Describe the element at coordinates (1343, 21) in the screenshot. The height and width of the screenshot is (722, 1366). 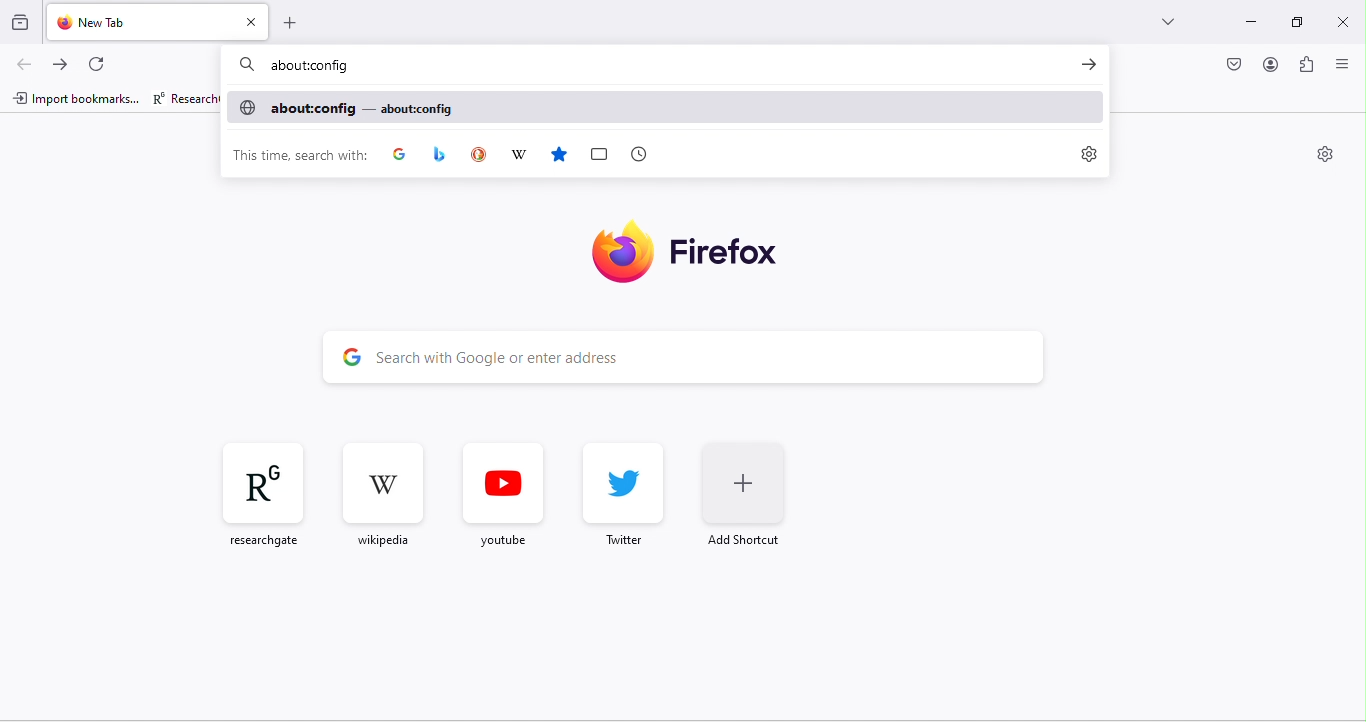
I see `close` at that location.